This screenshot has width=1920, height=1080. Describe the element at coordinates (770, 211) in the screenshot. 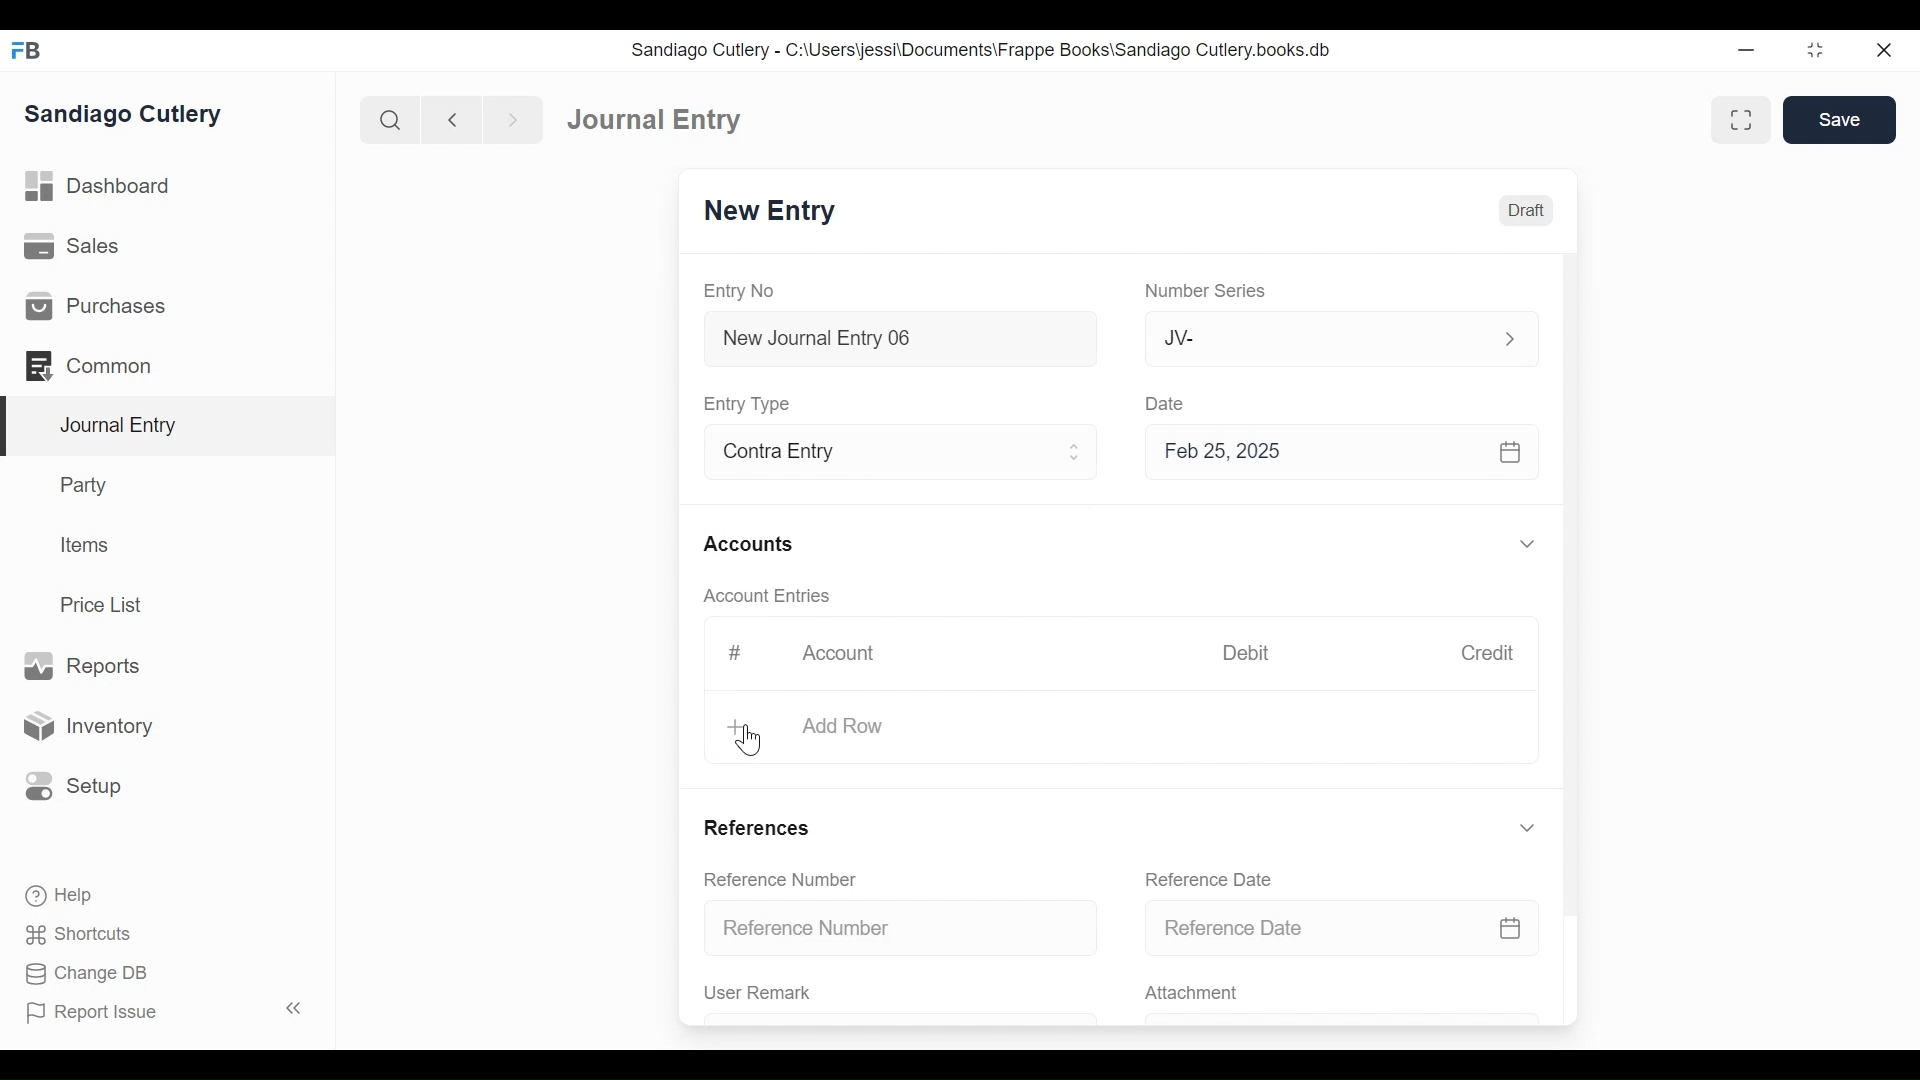

I see `New Entry` at that location.